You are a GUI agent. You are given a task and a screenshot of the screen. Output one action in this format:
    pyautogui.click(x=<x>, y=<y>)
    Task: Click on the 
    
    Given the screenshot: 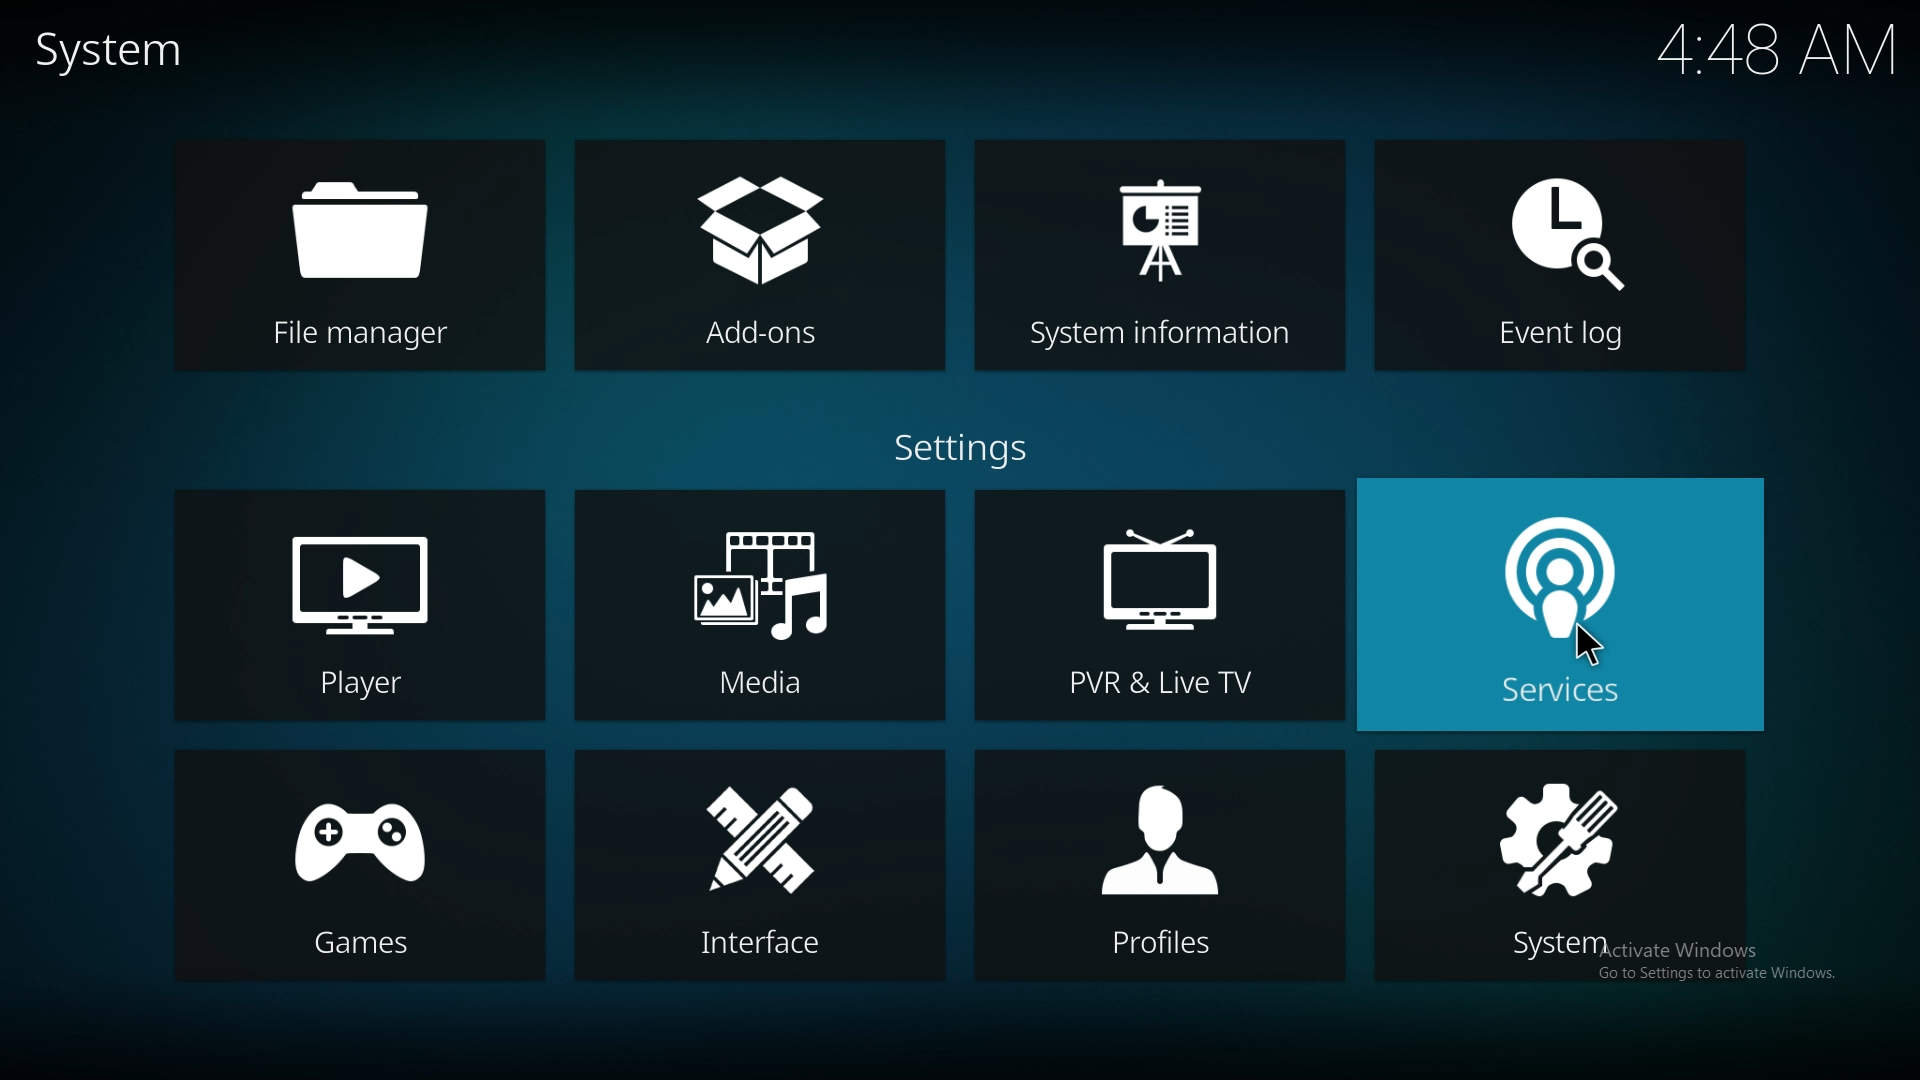 What is the action you would take?
    pyautogui.click(x=1592, y=646)
    